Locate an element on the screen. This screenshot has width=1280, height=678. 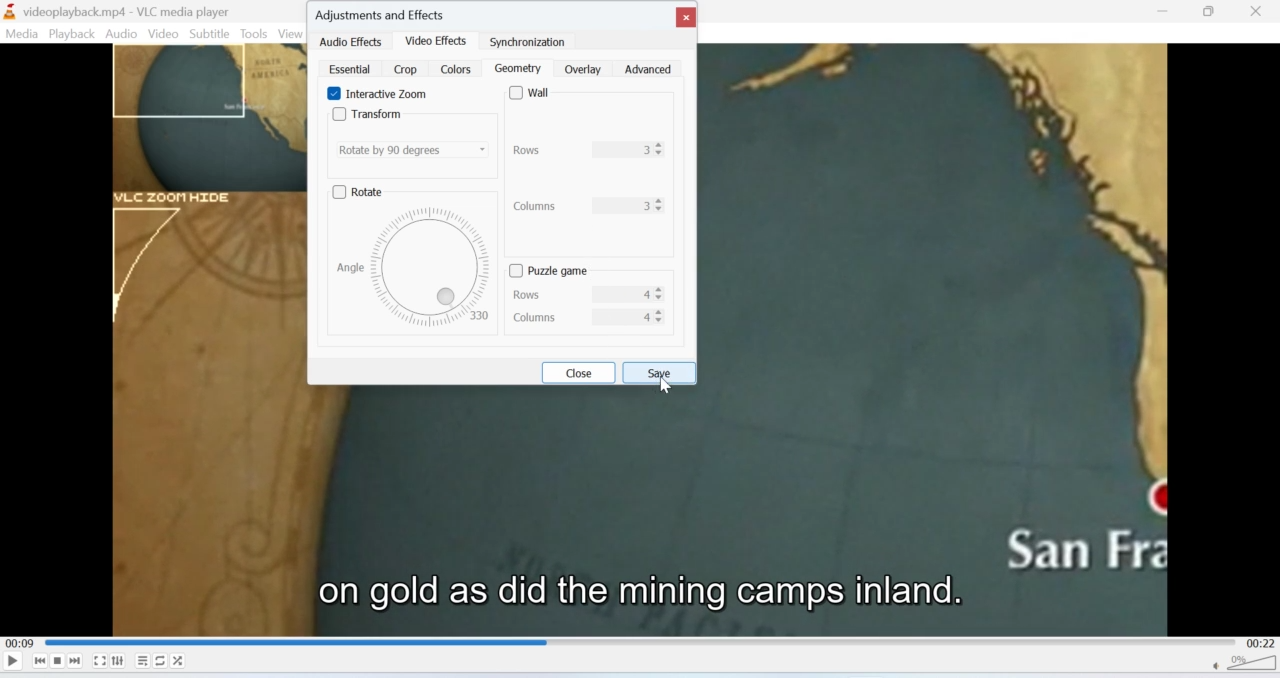
angle   330 is located at coordinates (408, 266).